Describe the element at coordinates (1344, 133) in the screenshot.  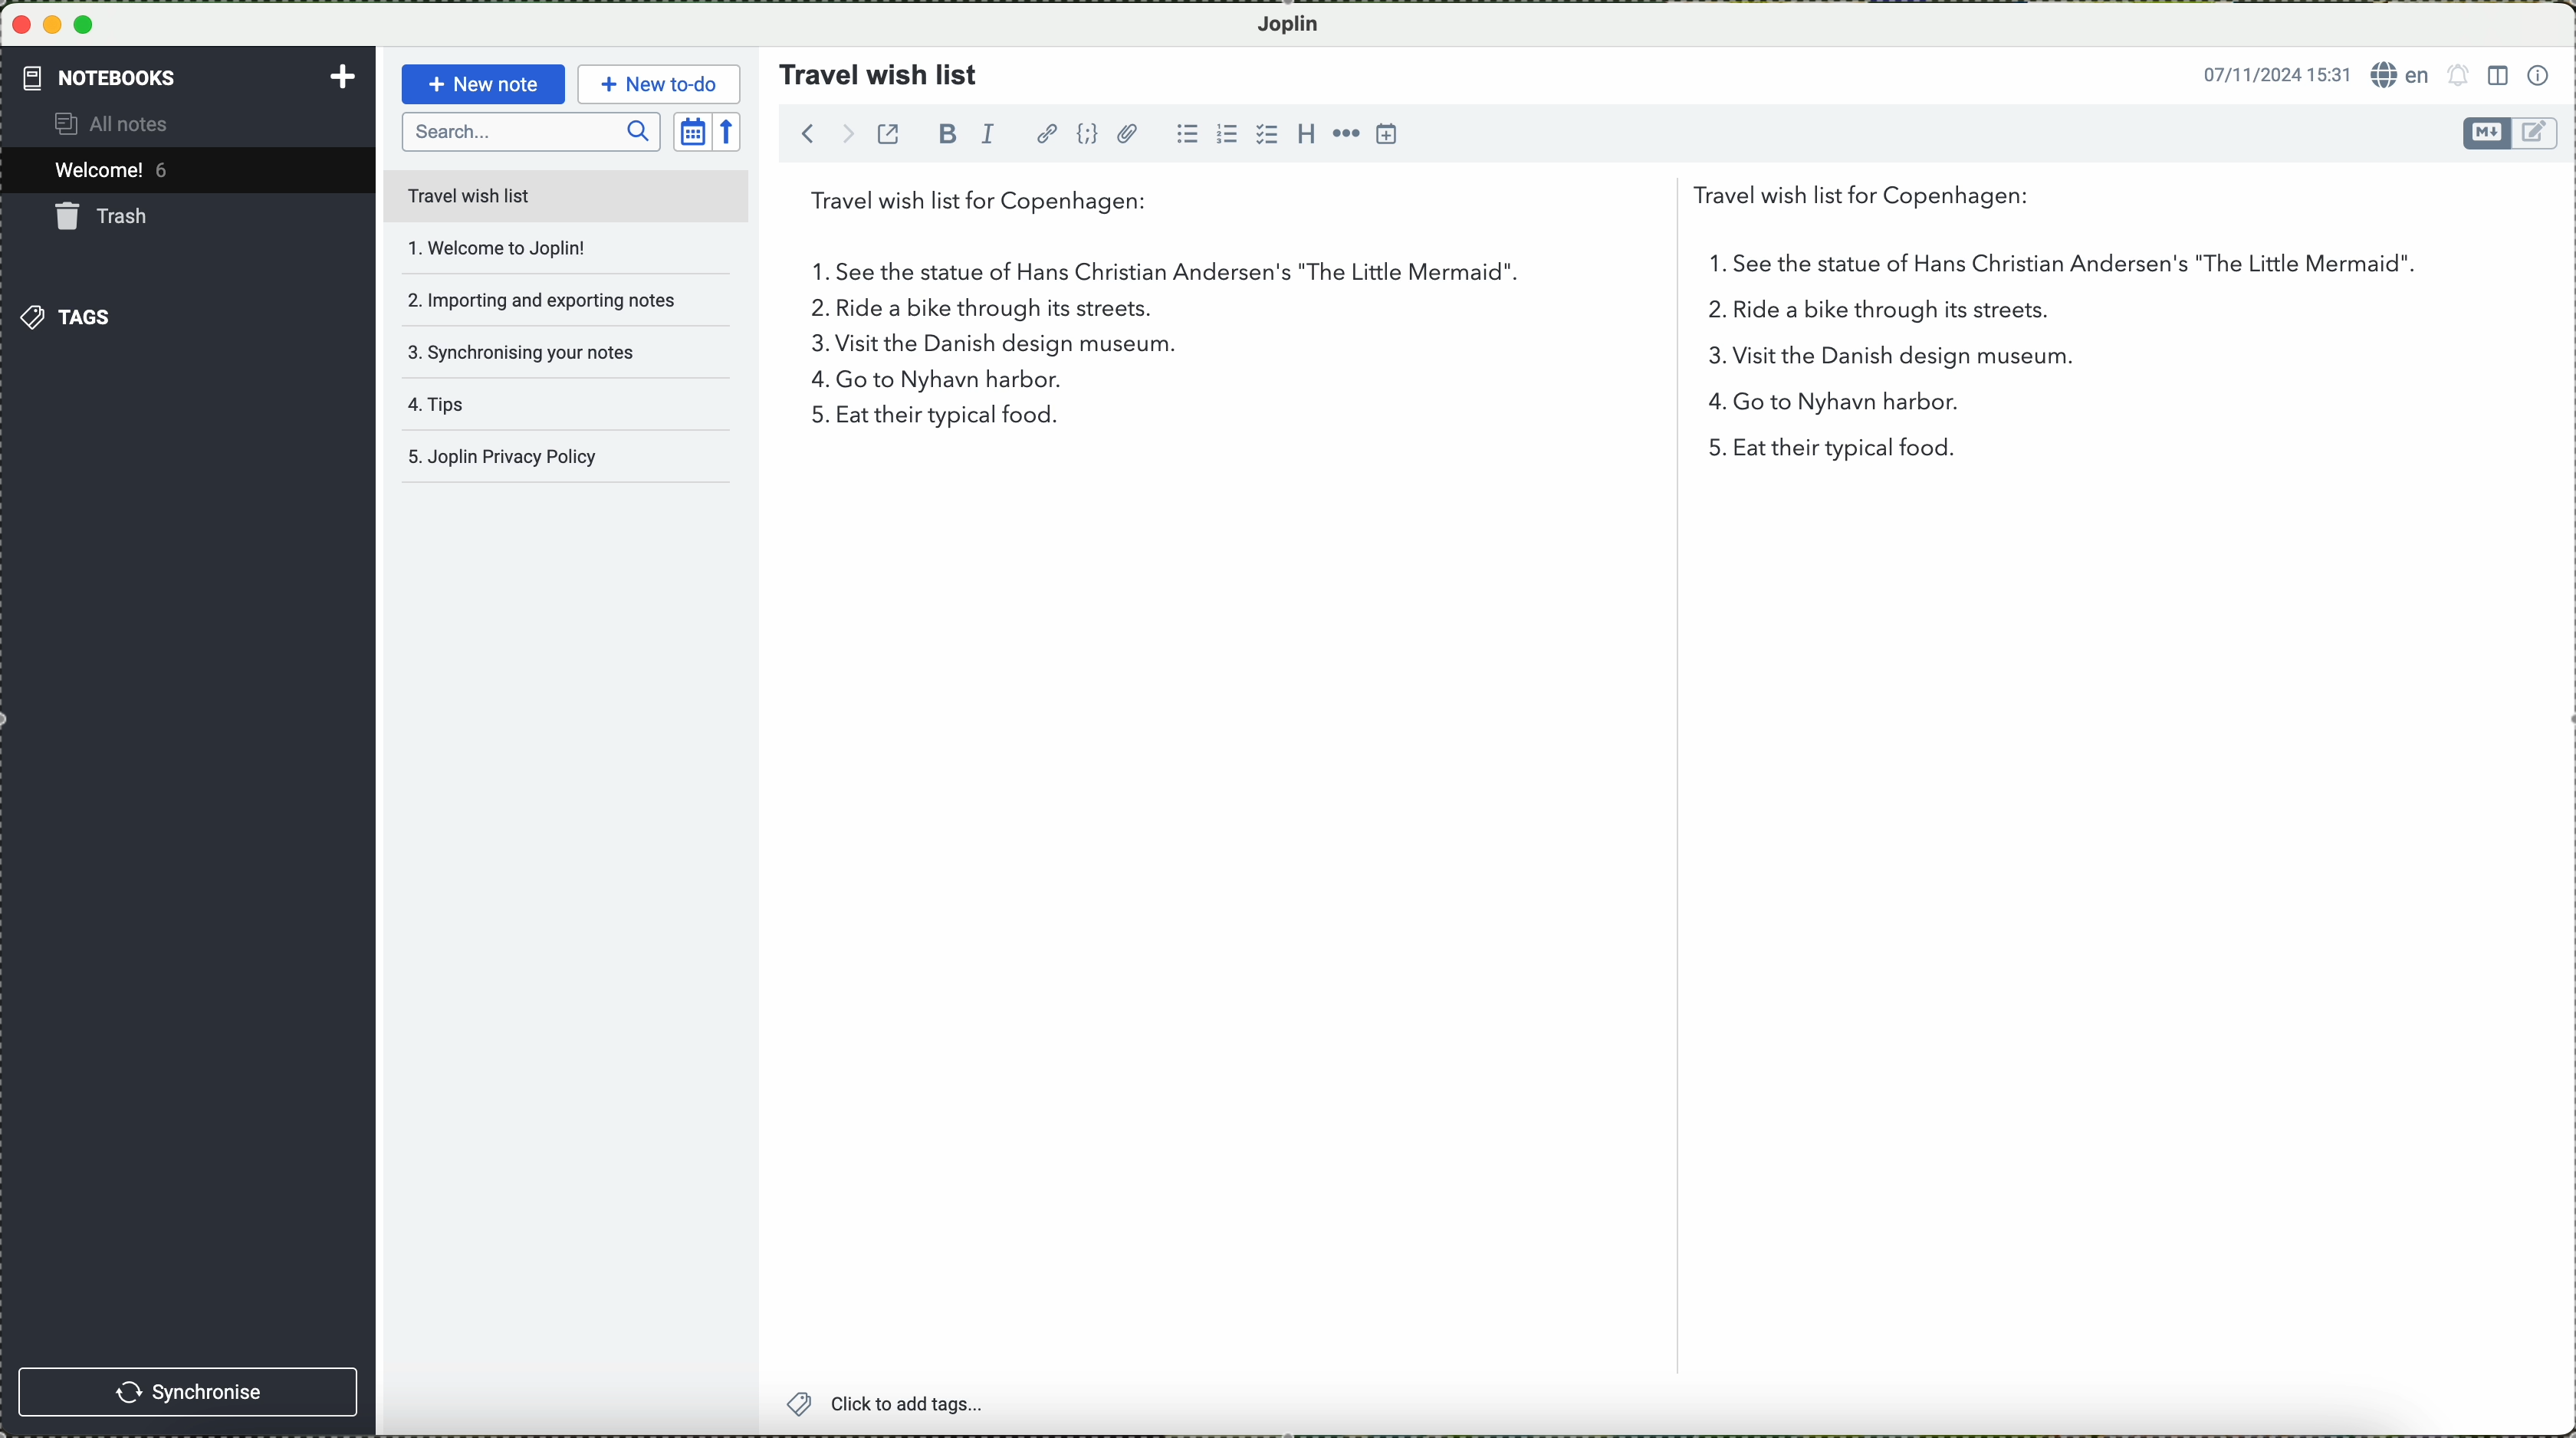
I see `horizontal rule` at that location.